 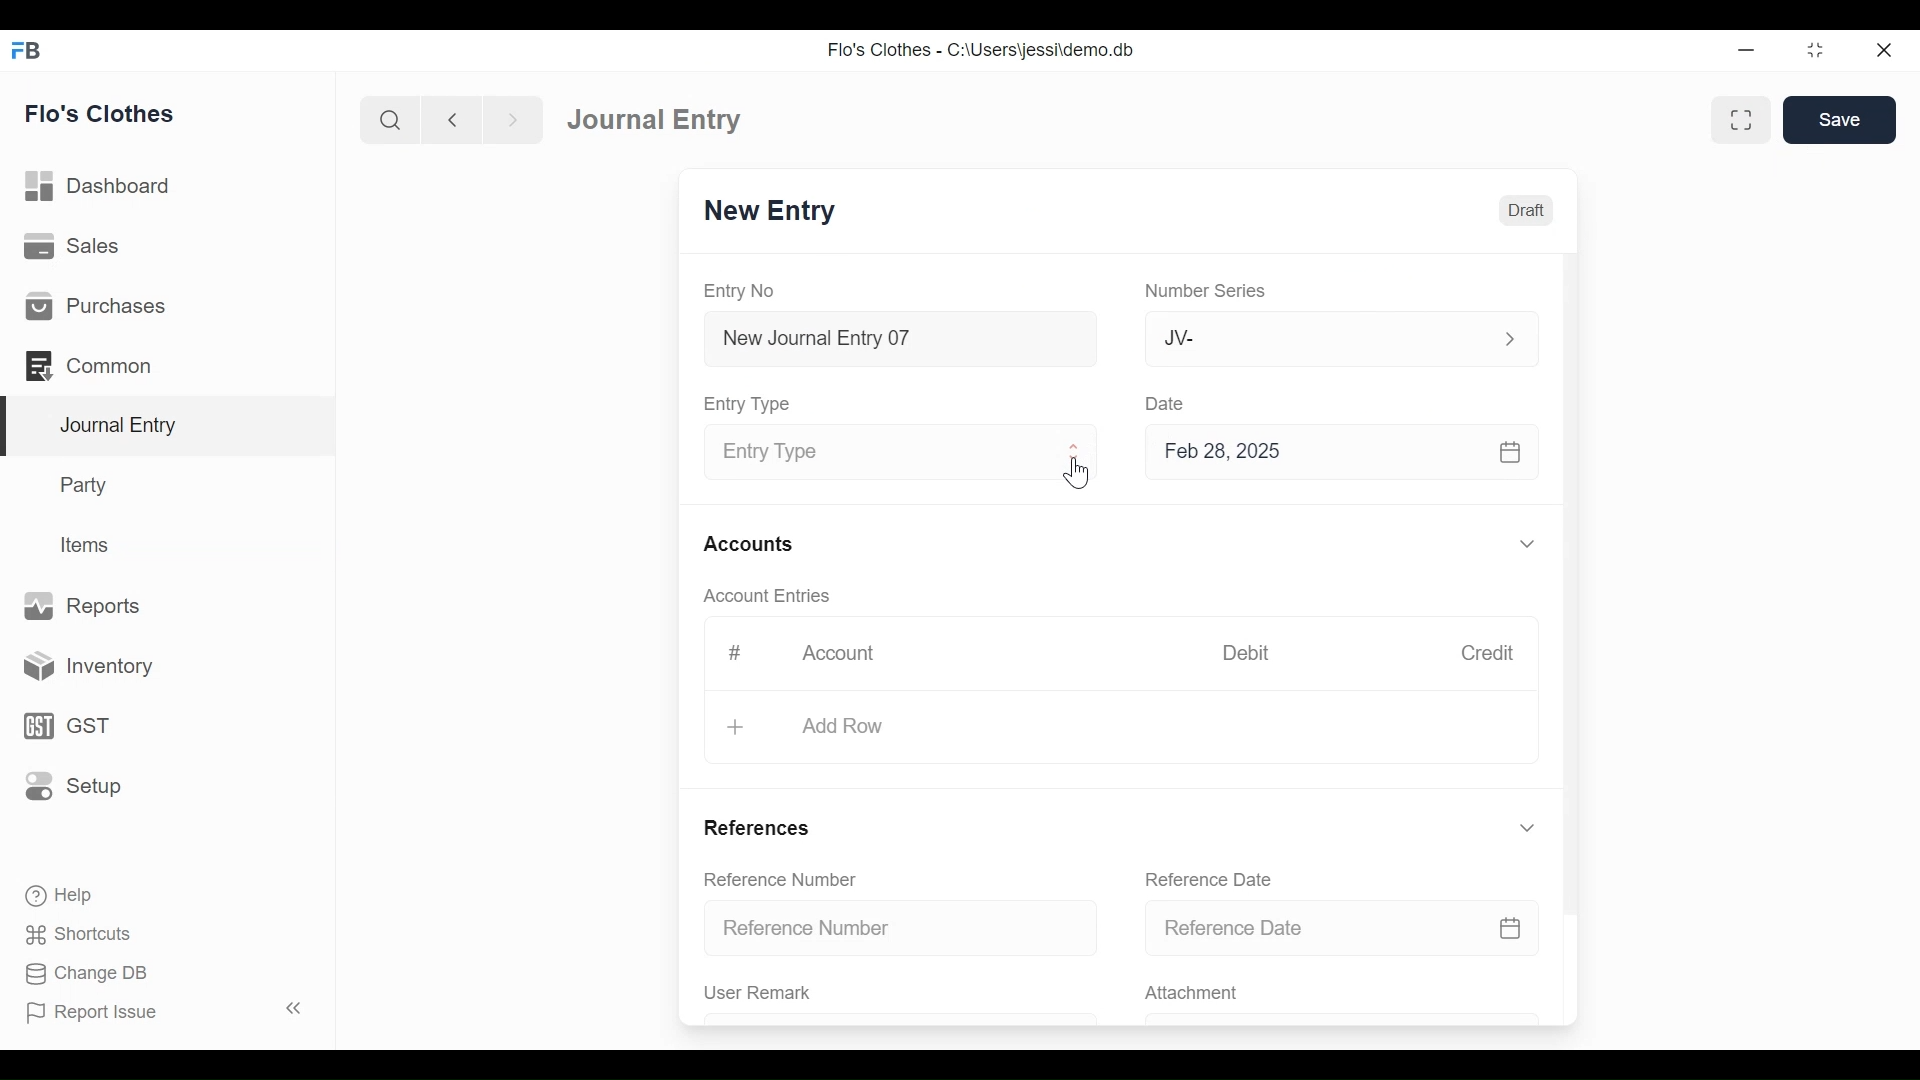 What do you see at coordinates (1191, 994) in the screenshot?
I see `Attachment` at bounding box center [1191, 994].